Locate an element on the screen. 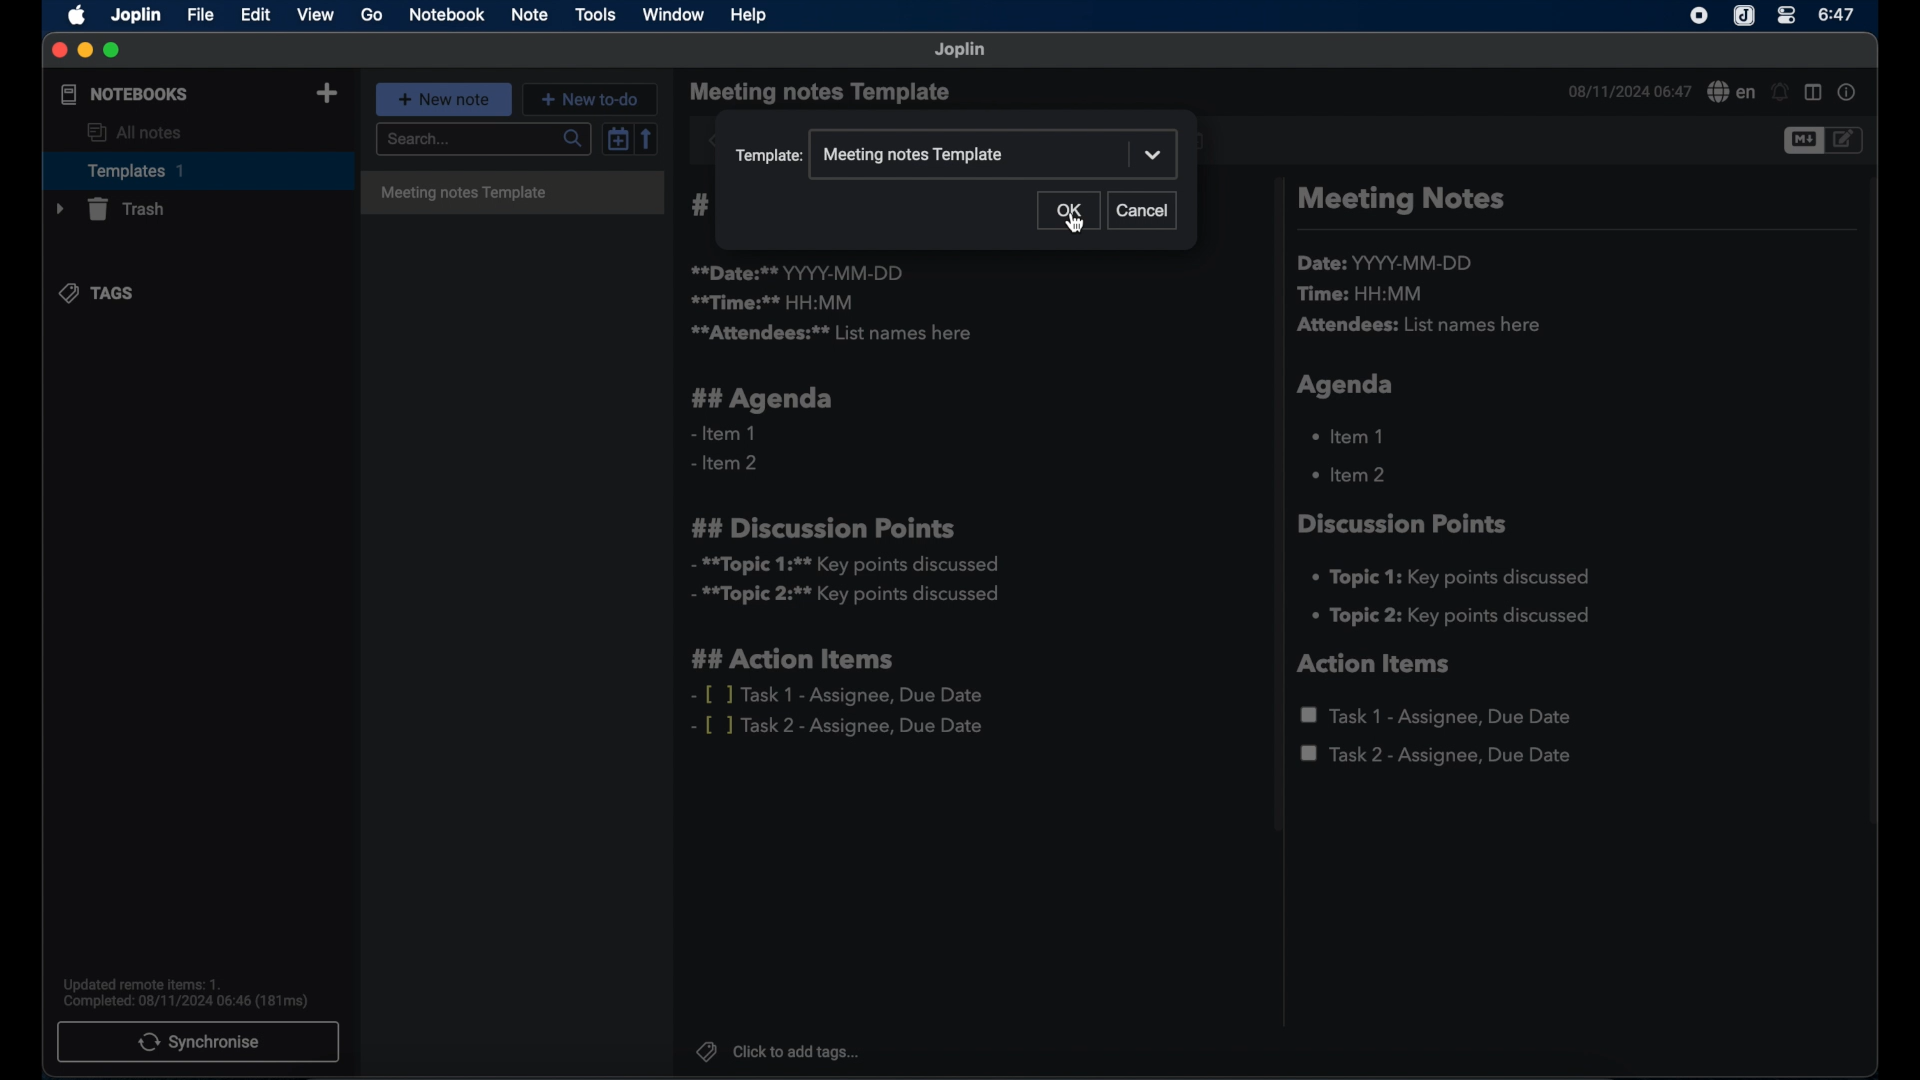  ## agenda is located at coordinates (763, 399).